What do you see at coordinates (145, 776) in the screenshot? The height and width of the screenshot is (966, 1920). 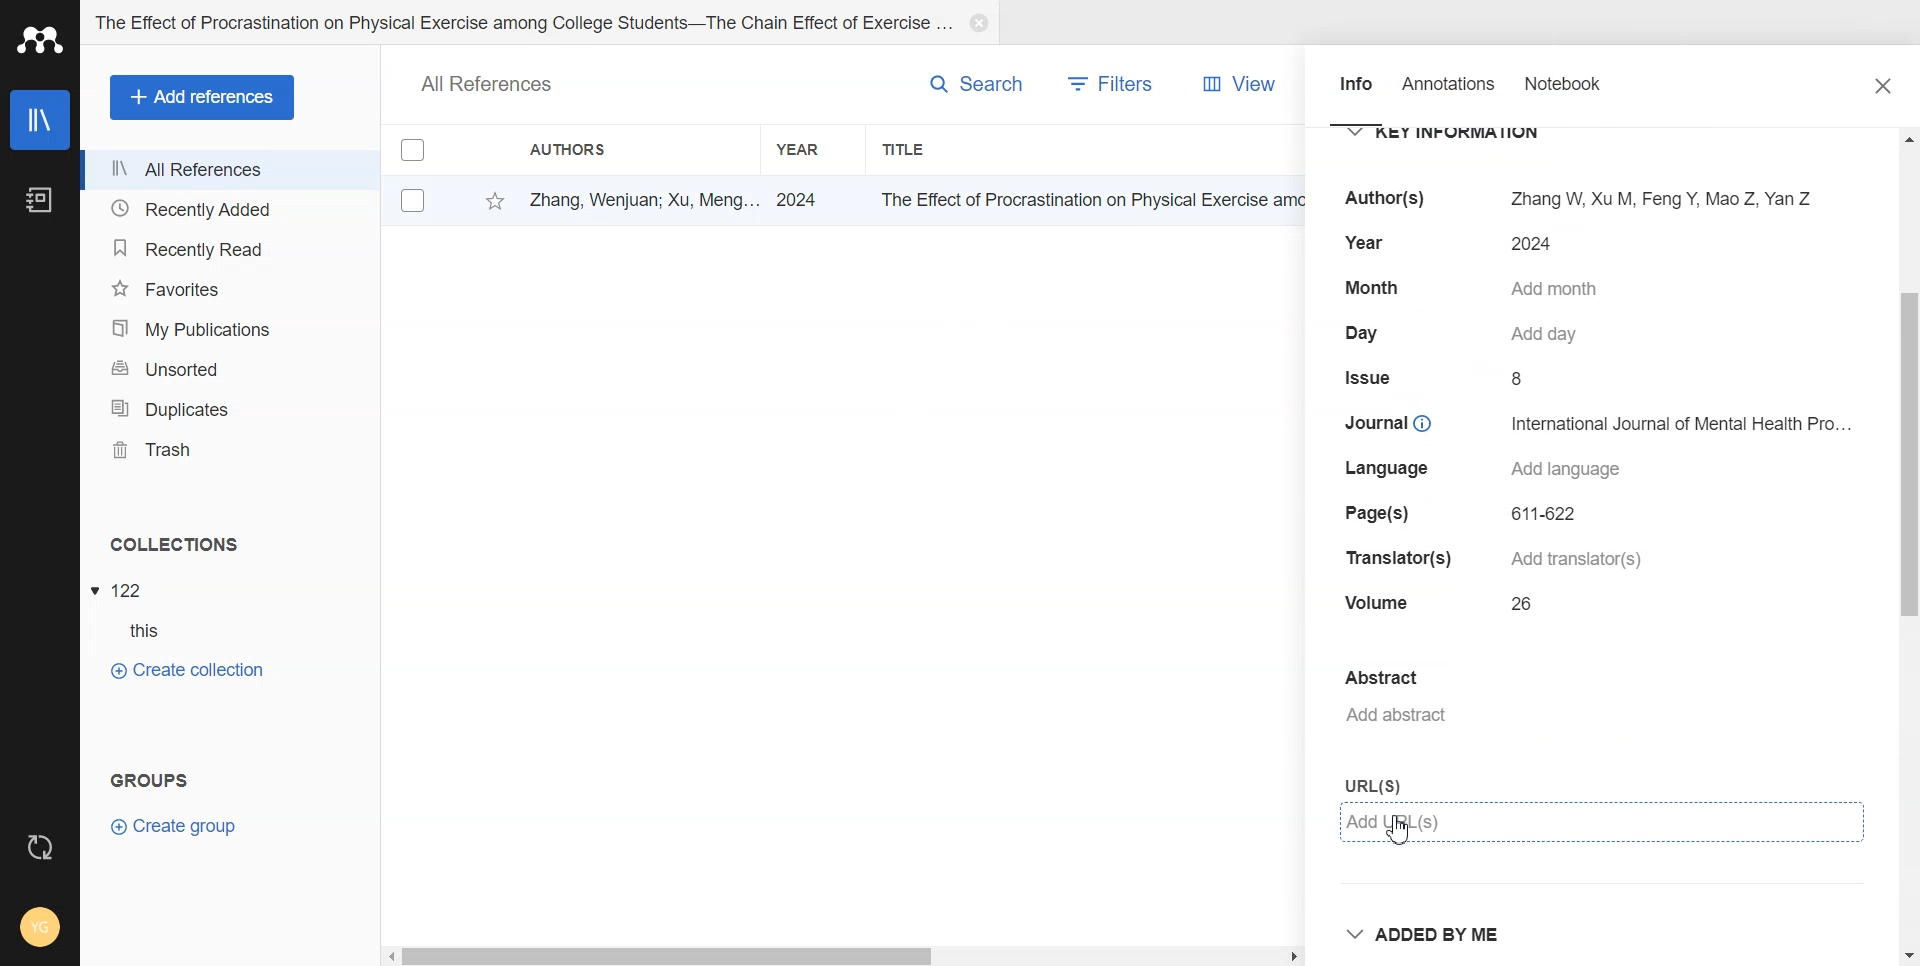 I see `Text` at bounding box center [145, 776].